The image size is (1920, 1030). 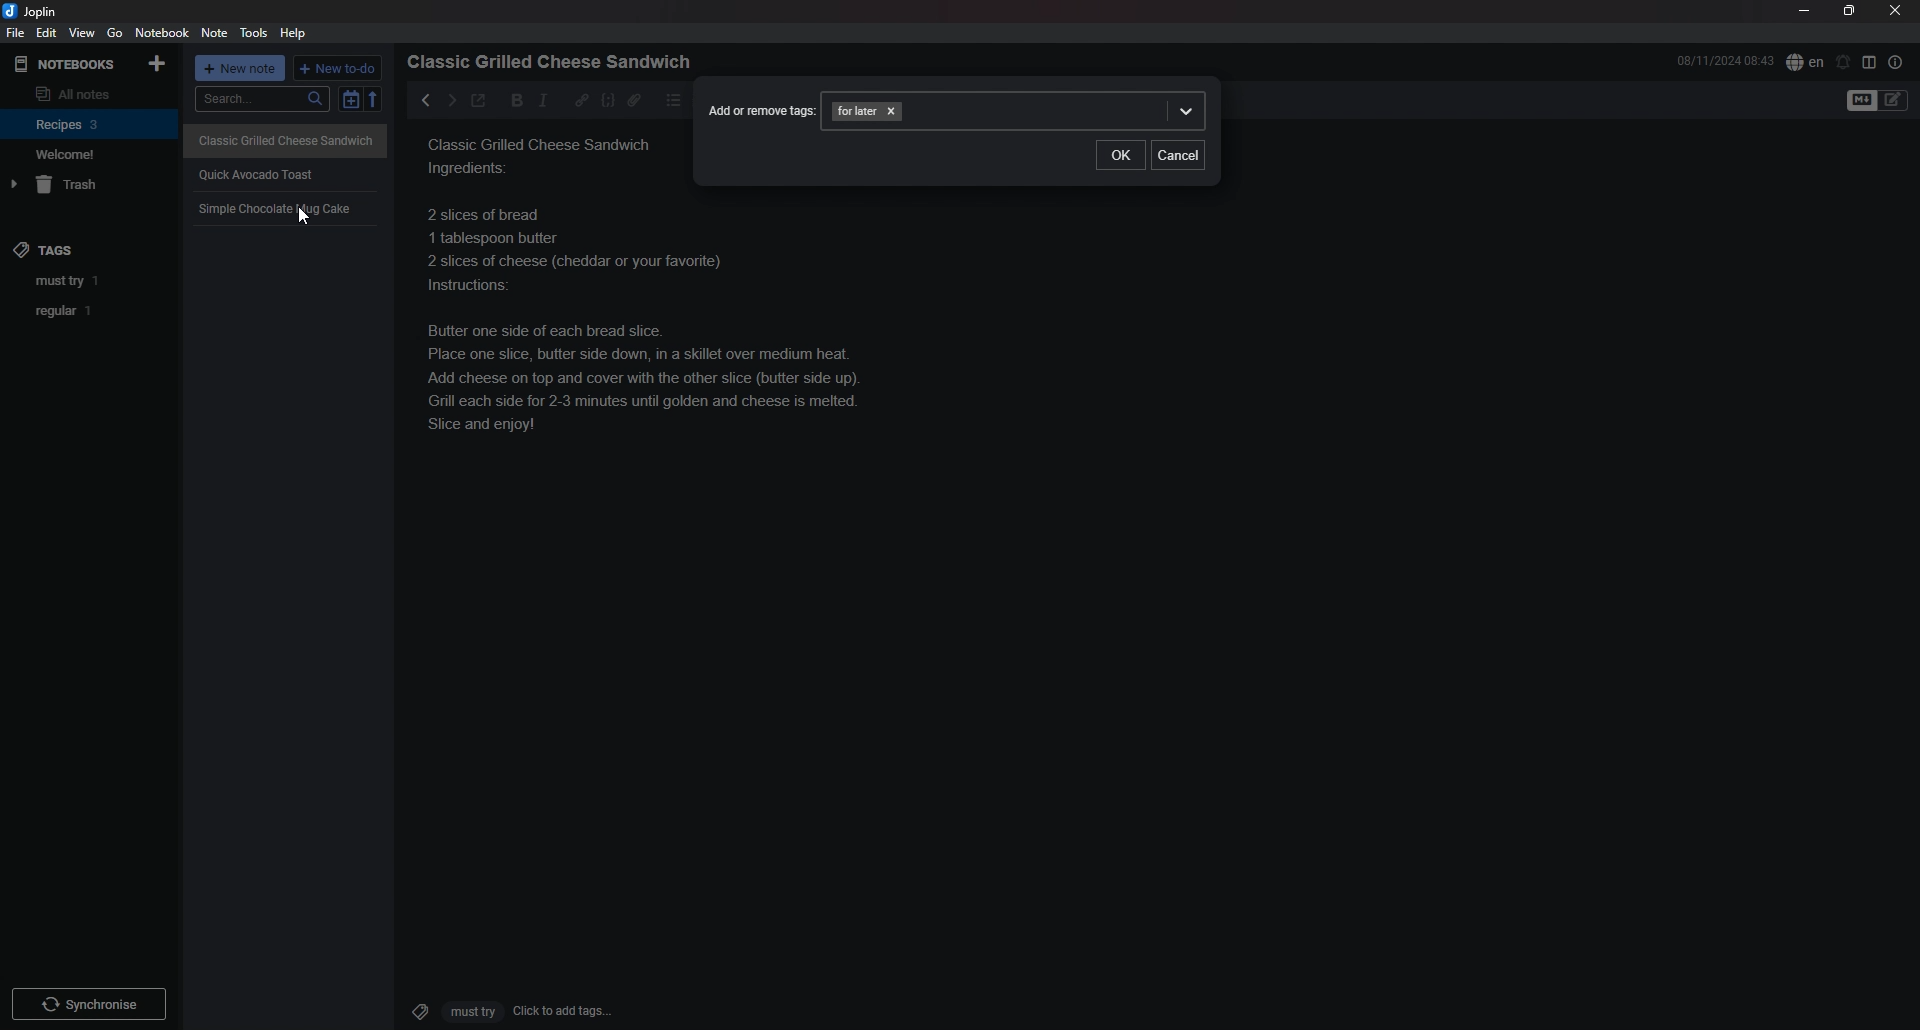 What do you see at coordinates (304, 217) in the screenshot?
I see `cursor` at bounding box center [304, 217].